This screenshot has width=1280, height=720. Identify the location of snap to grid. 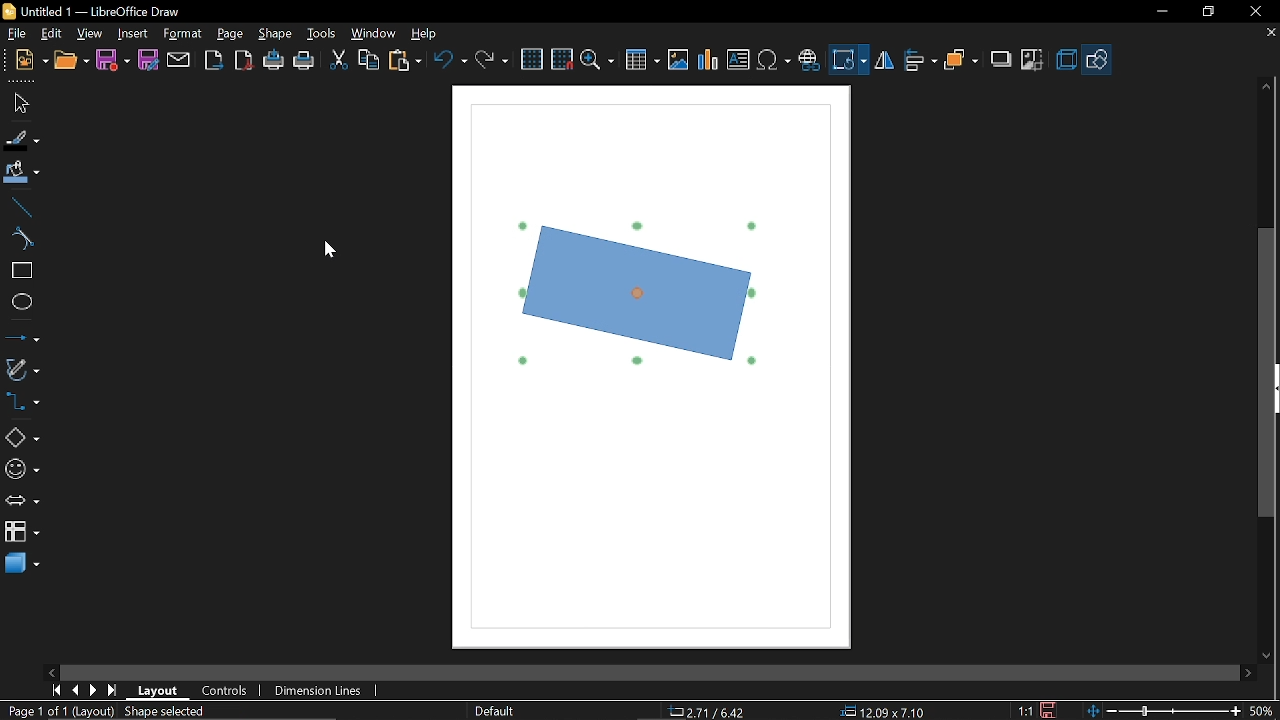
(562, 59).